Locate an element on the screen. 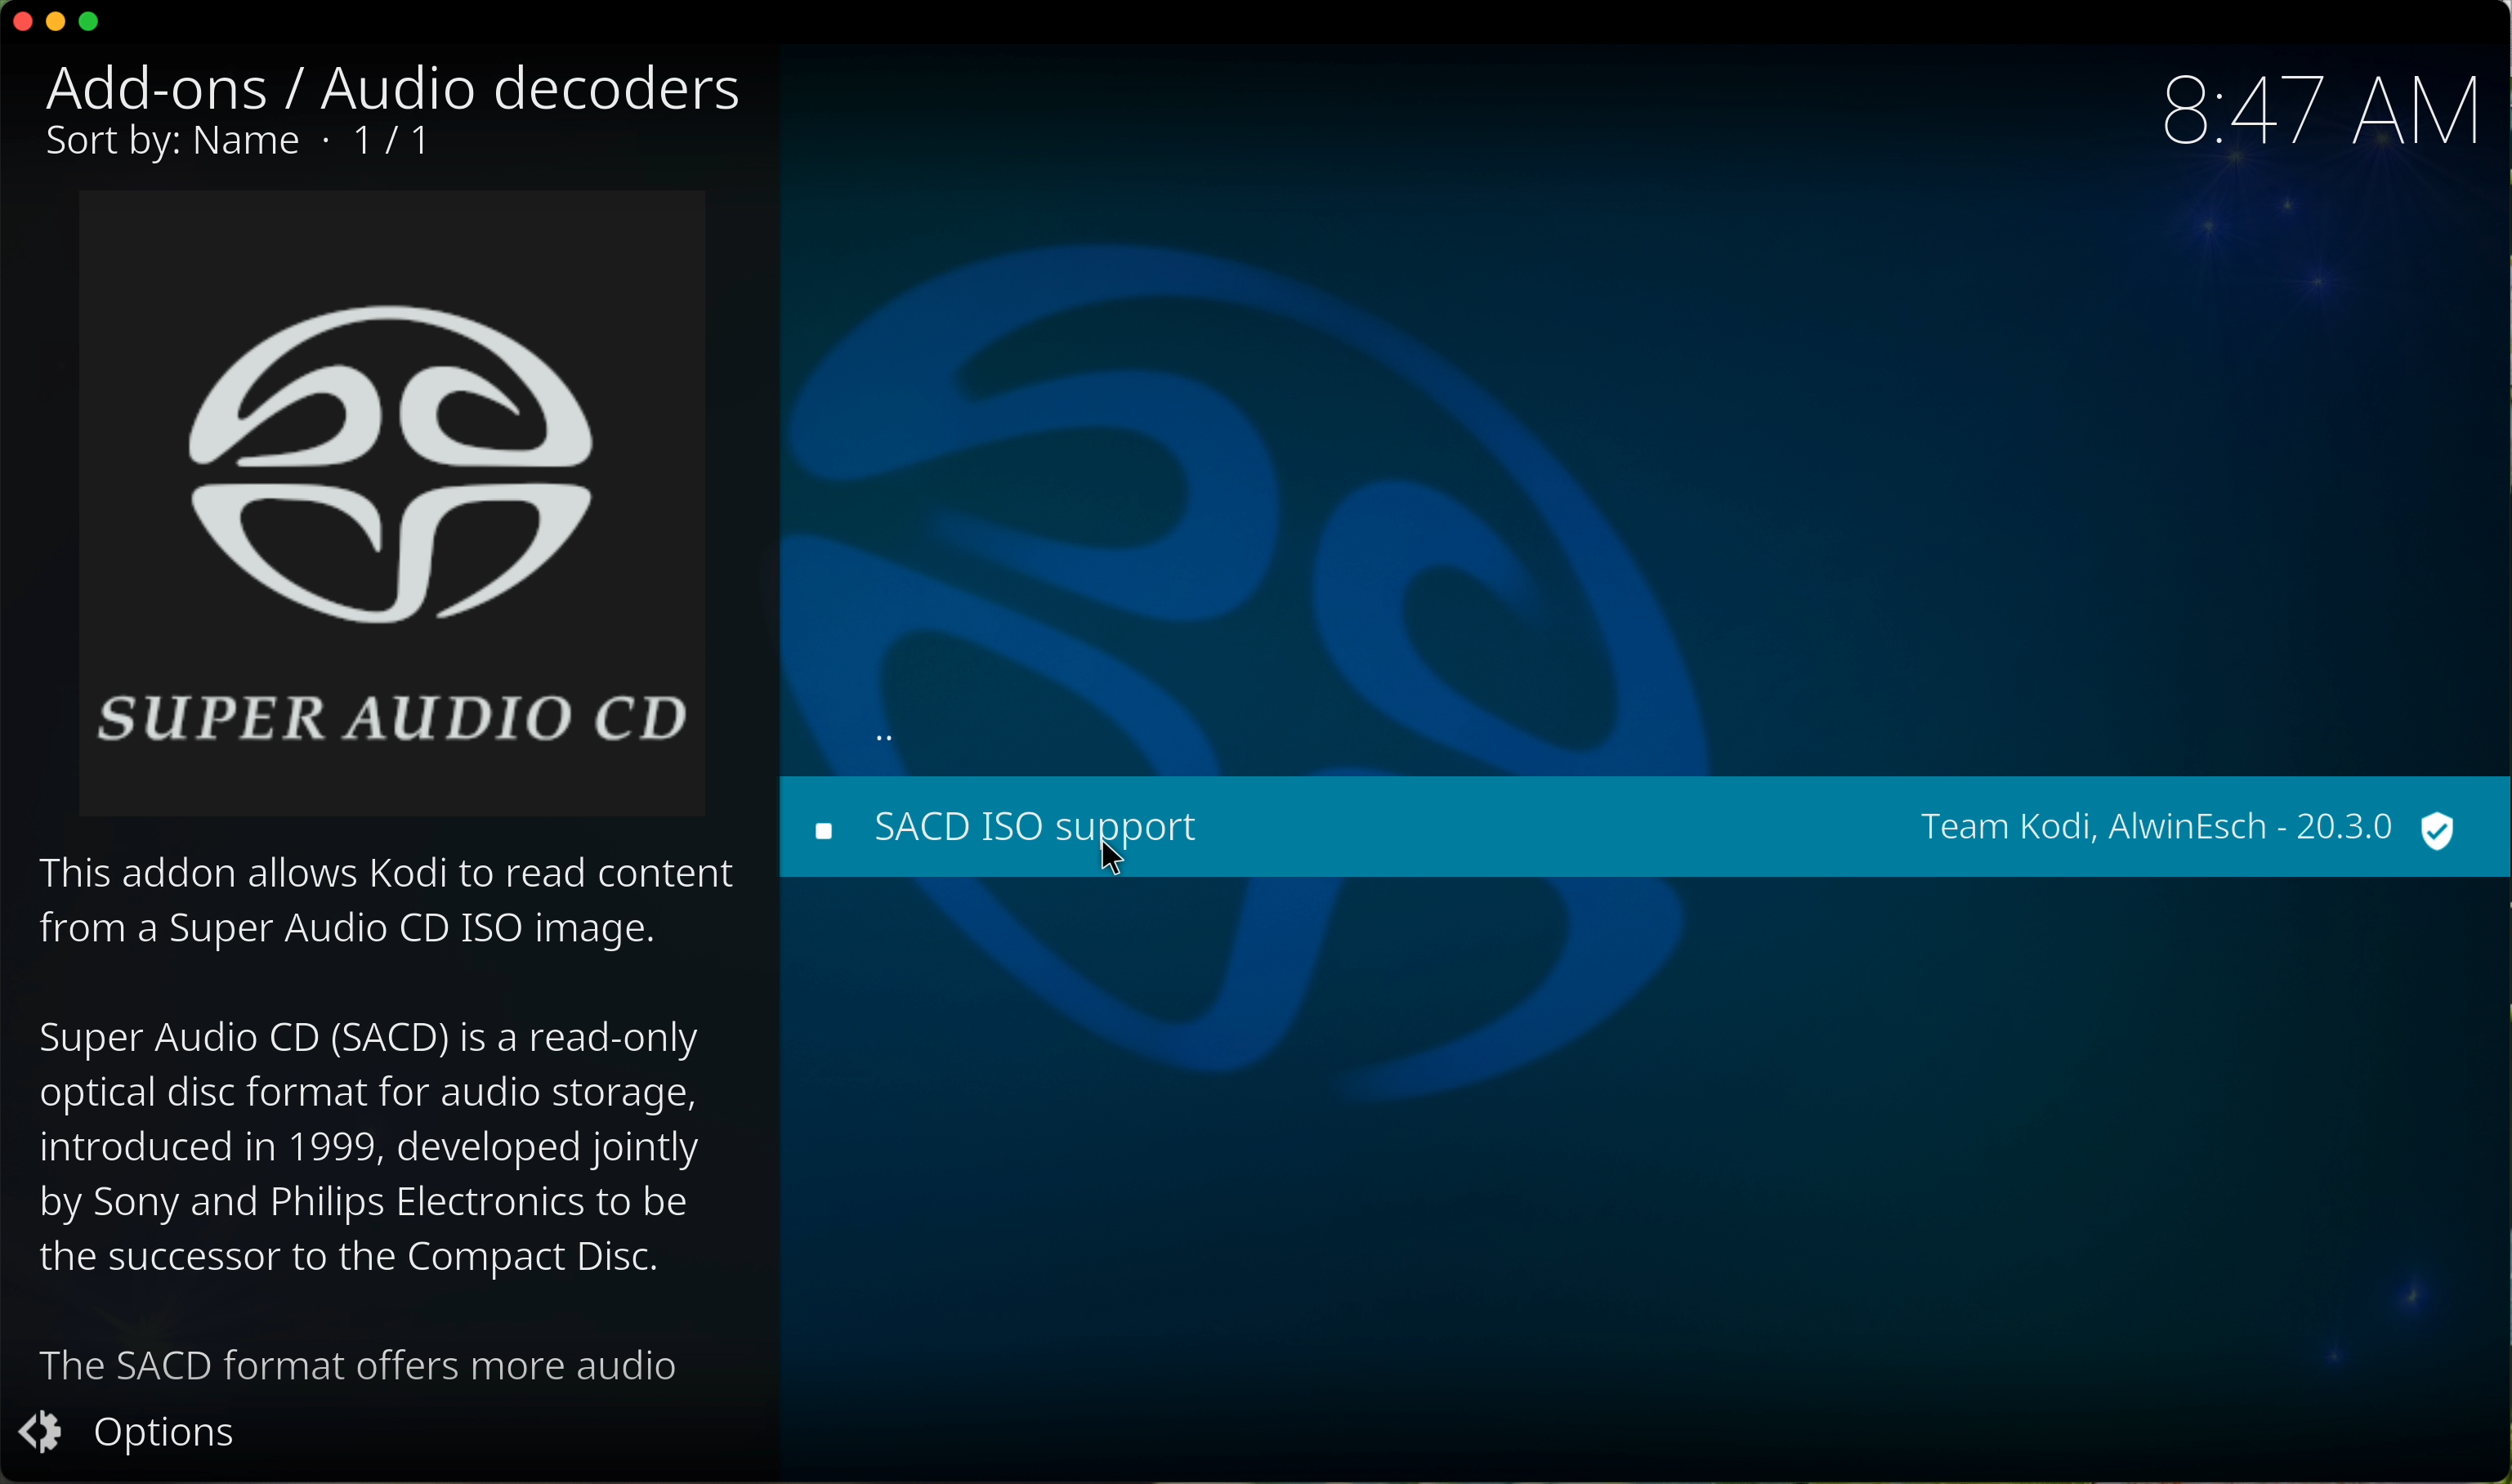  close program is located at coordinates (19, 23).